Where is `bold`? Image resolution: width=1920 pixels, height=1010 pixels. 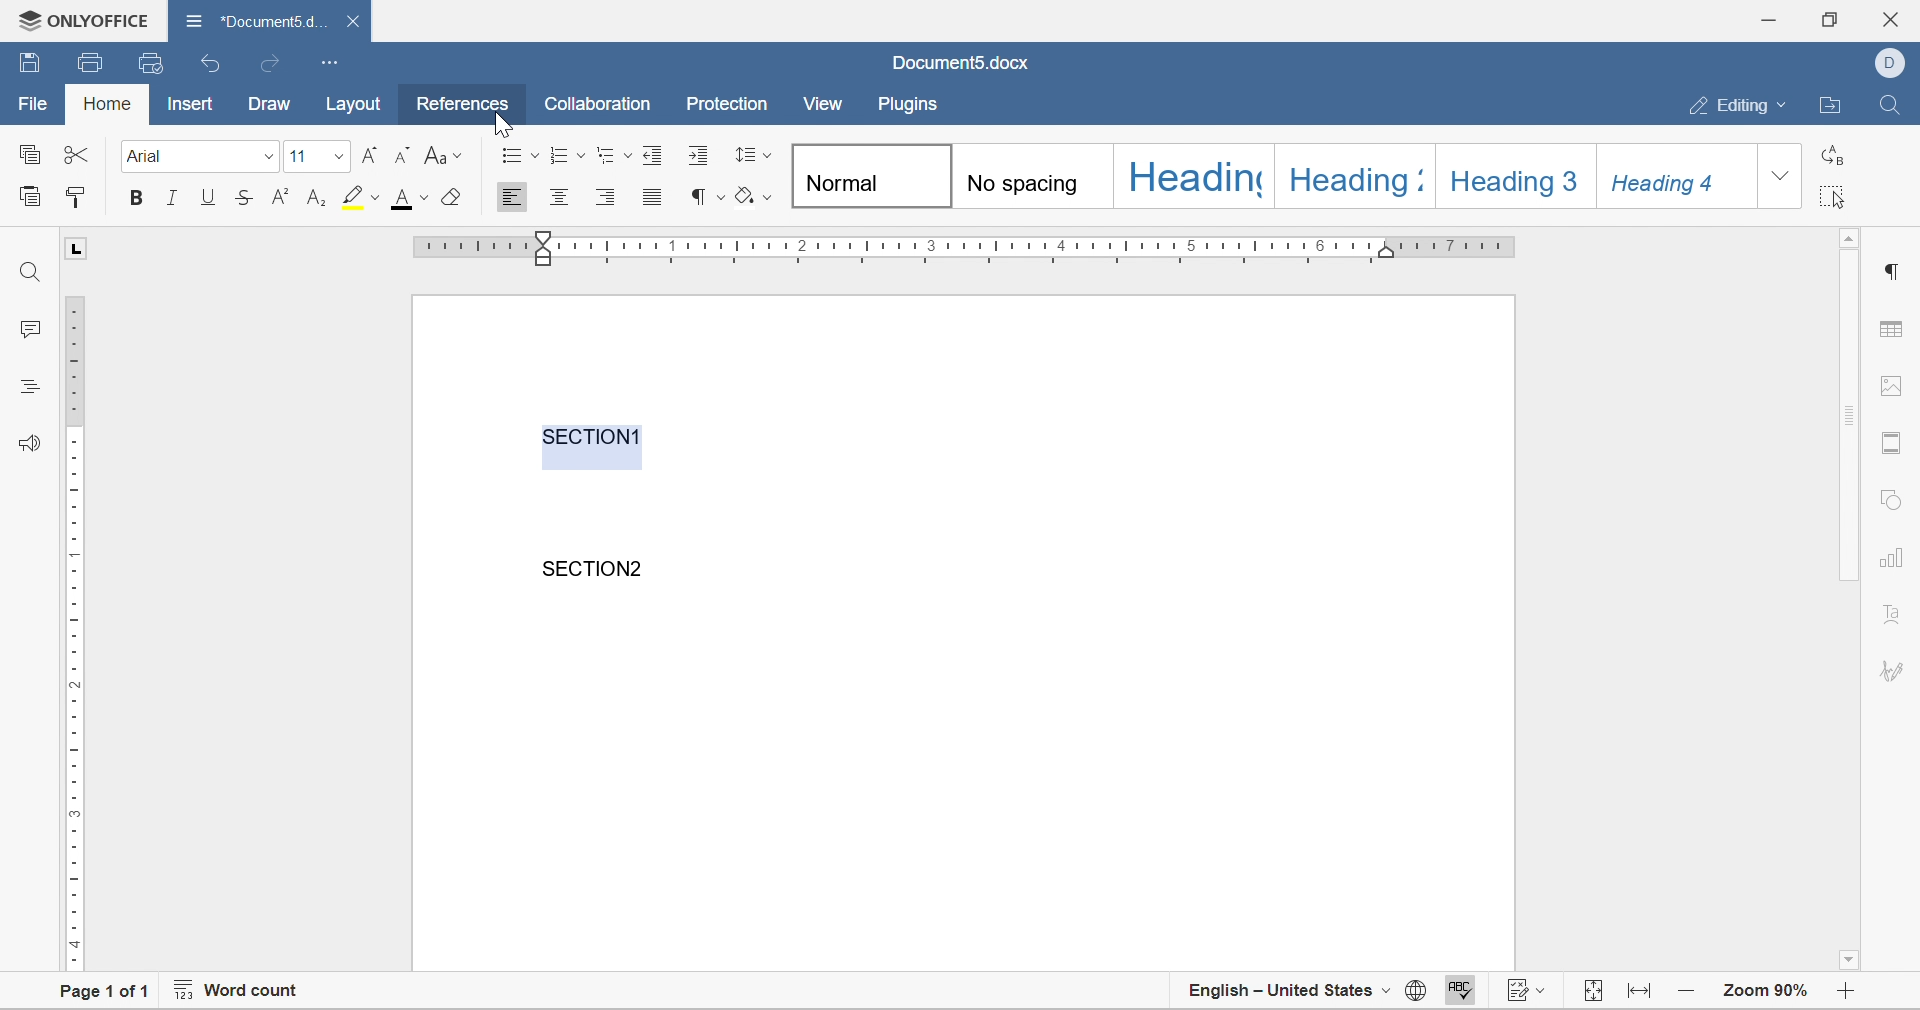
bold is located at coordinates (133, 198).